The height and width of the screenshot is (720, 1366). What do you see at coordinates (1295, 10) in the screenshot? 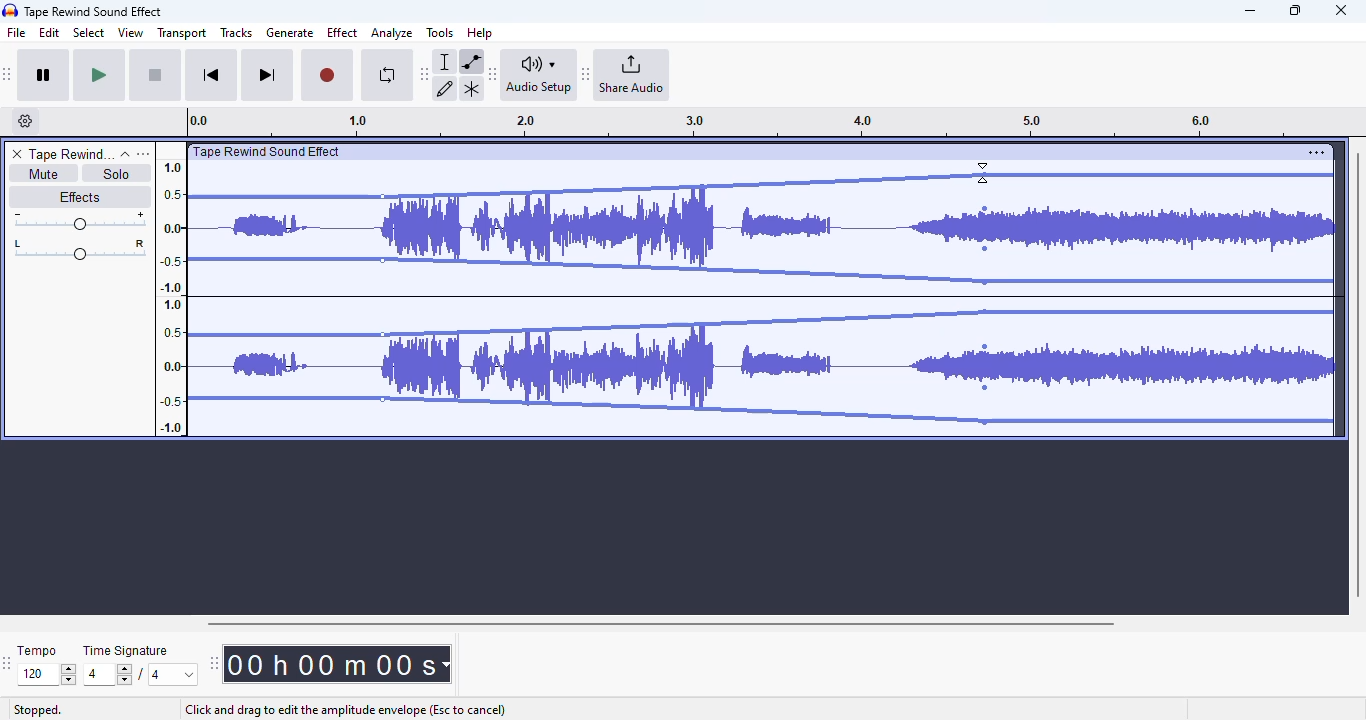
I see `maximize` at bounding box center [1295, 10].